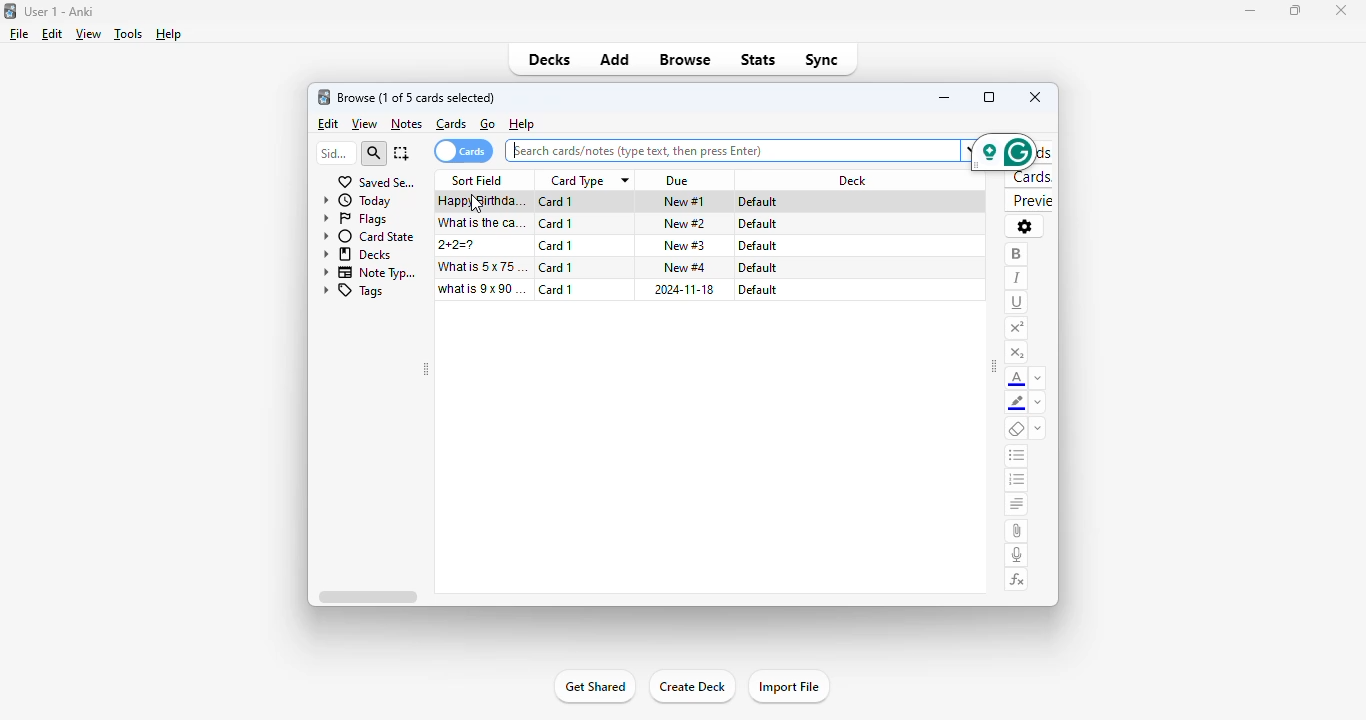 This screenshot has width=1366, height=720. I want to click on maximize, so click(1294, 11).